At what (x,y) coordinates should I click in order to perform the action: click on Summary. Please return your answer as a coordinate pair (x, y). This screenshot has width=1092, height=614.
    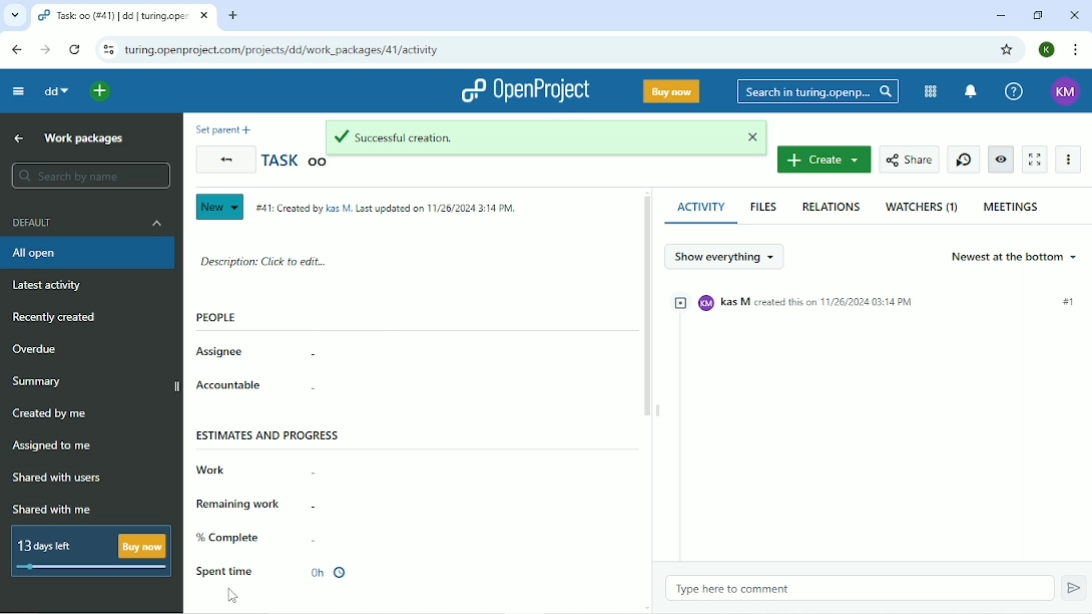
    Looking at the image, I should click on (37, 382).